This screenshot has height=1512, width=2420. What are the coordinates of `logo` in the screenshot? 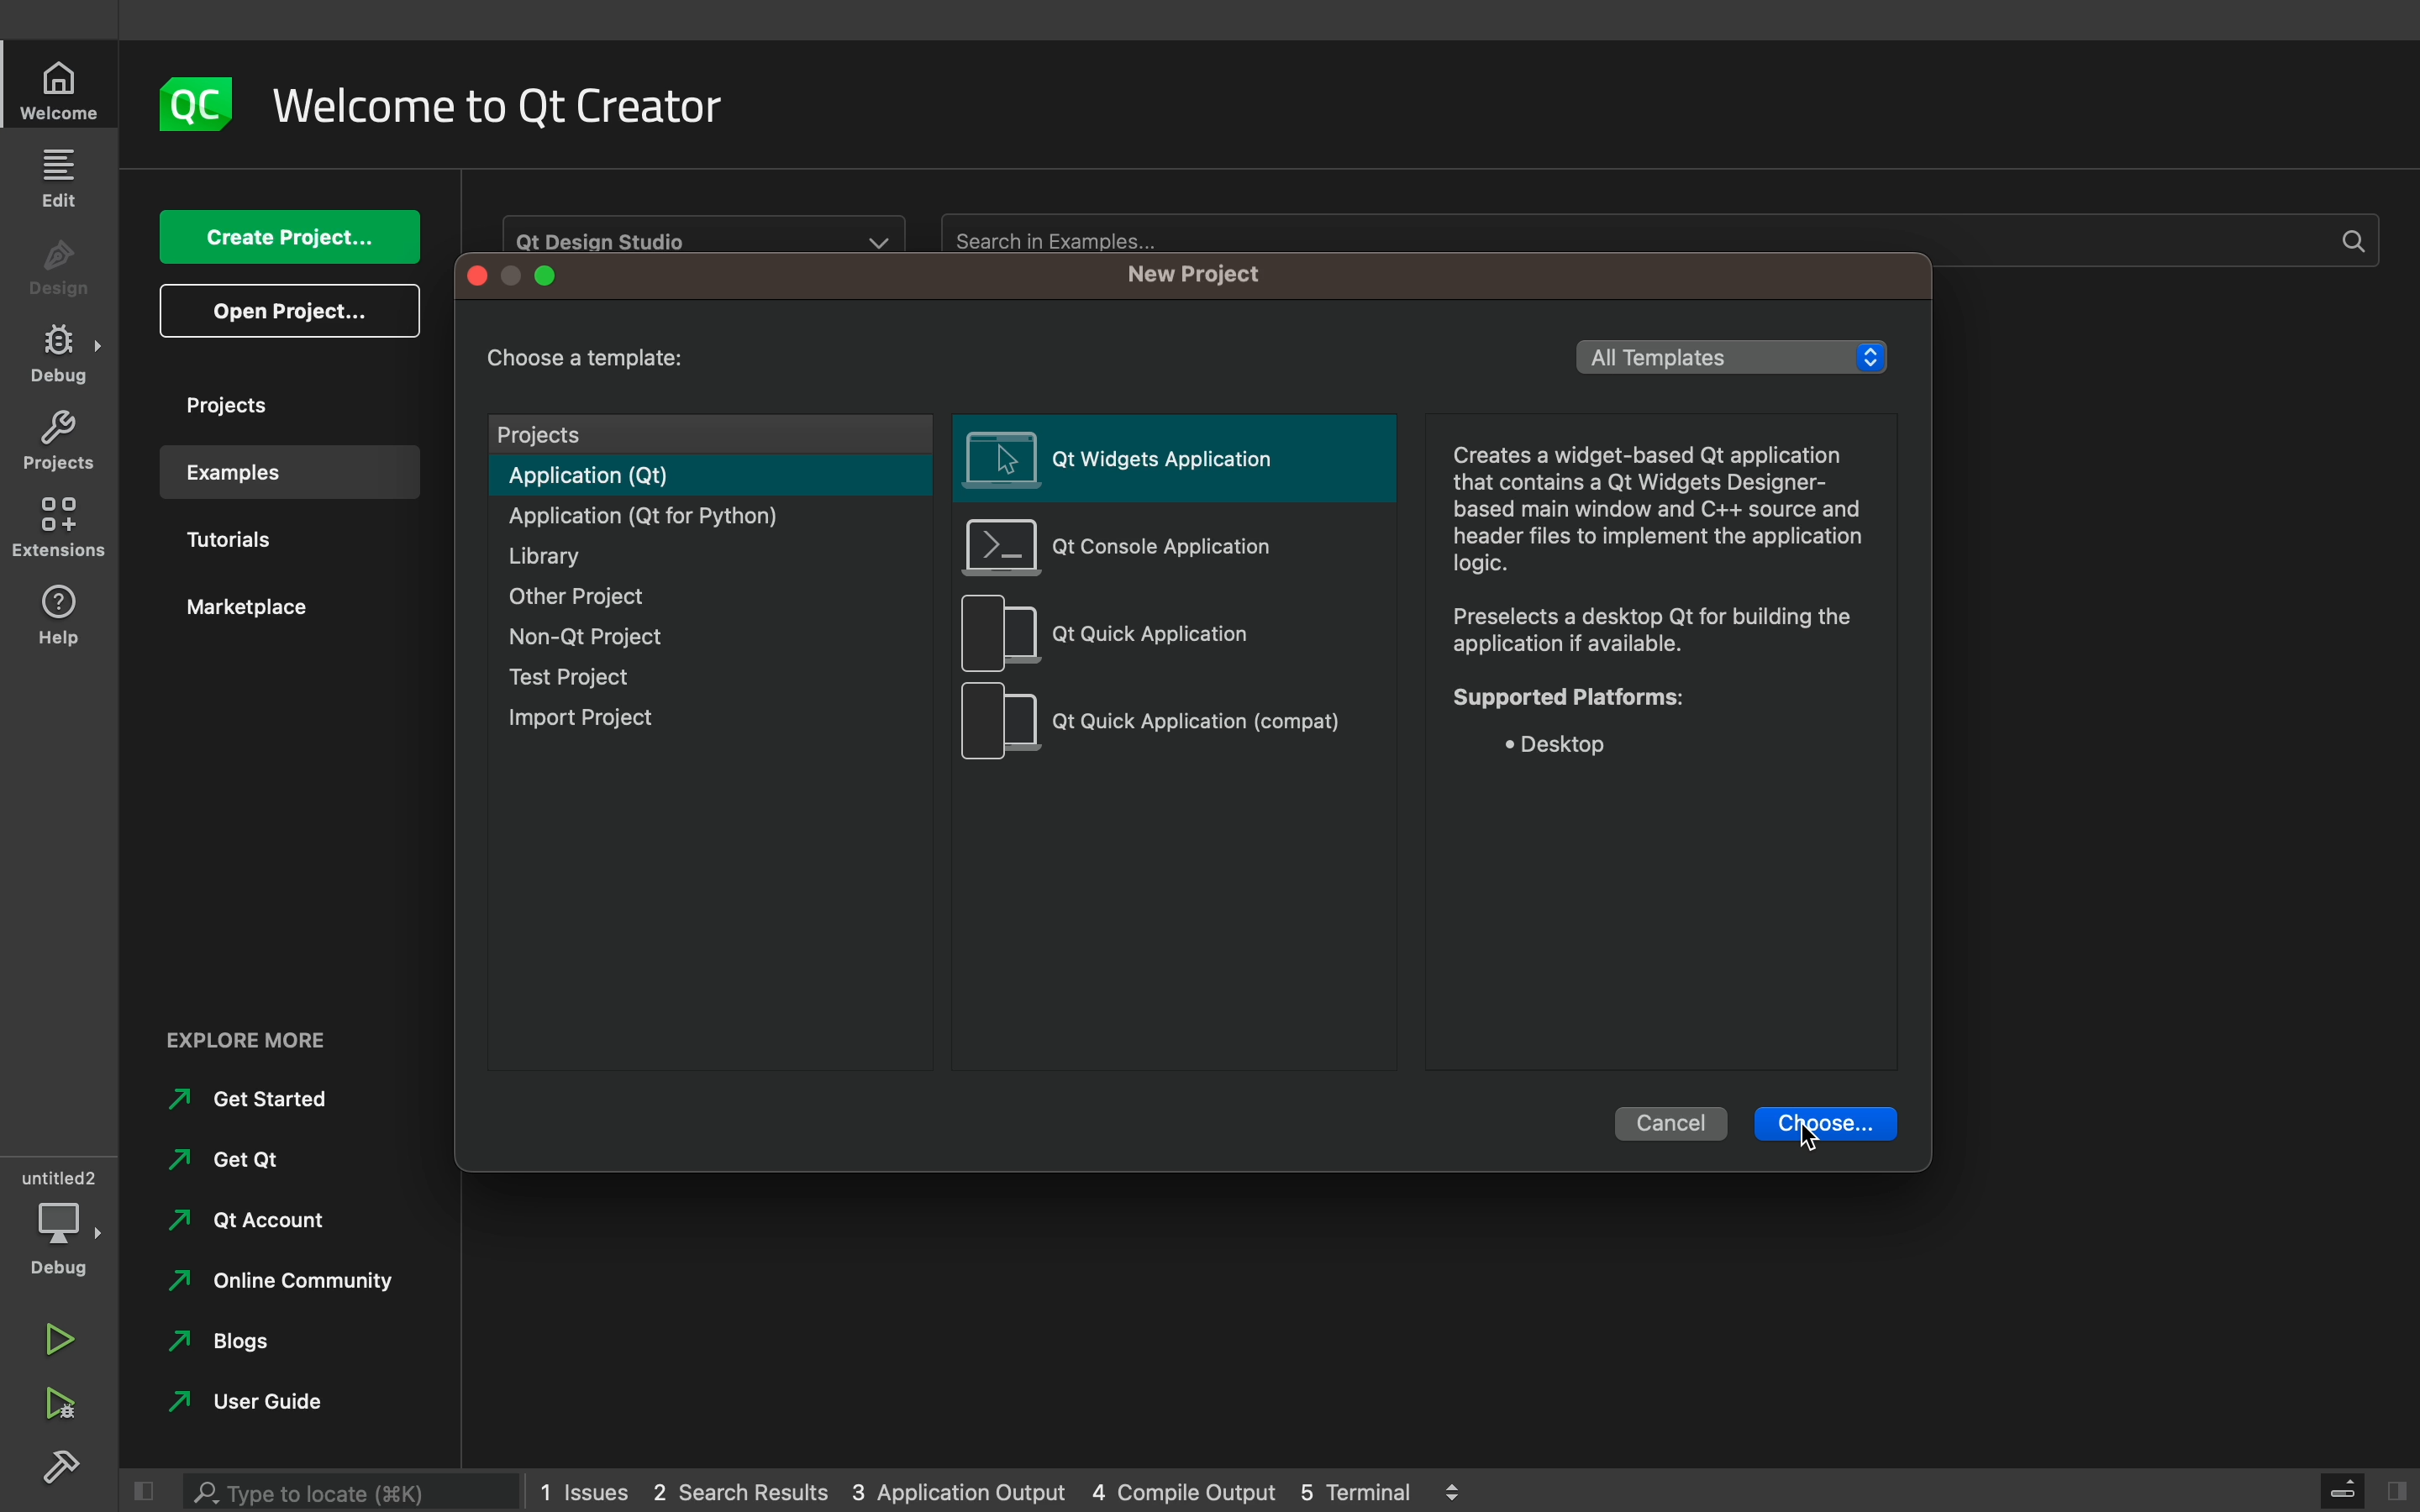 It's located at (198, 104).